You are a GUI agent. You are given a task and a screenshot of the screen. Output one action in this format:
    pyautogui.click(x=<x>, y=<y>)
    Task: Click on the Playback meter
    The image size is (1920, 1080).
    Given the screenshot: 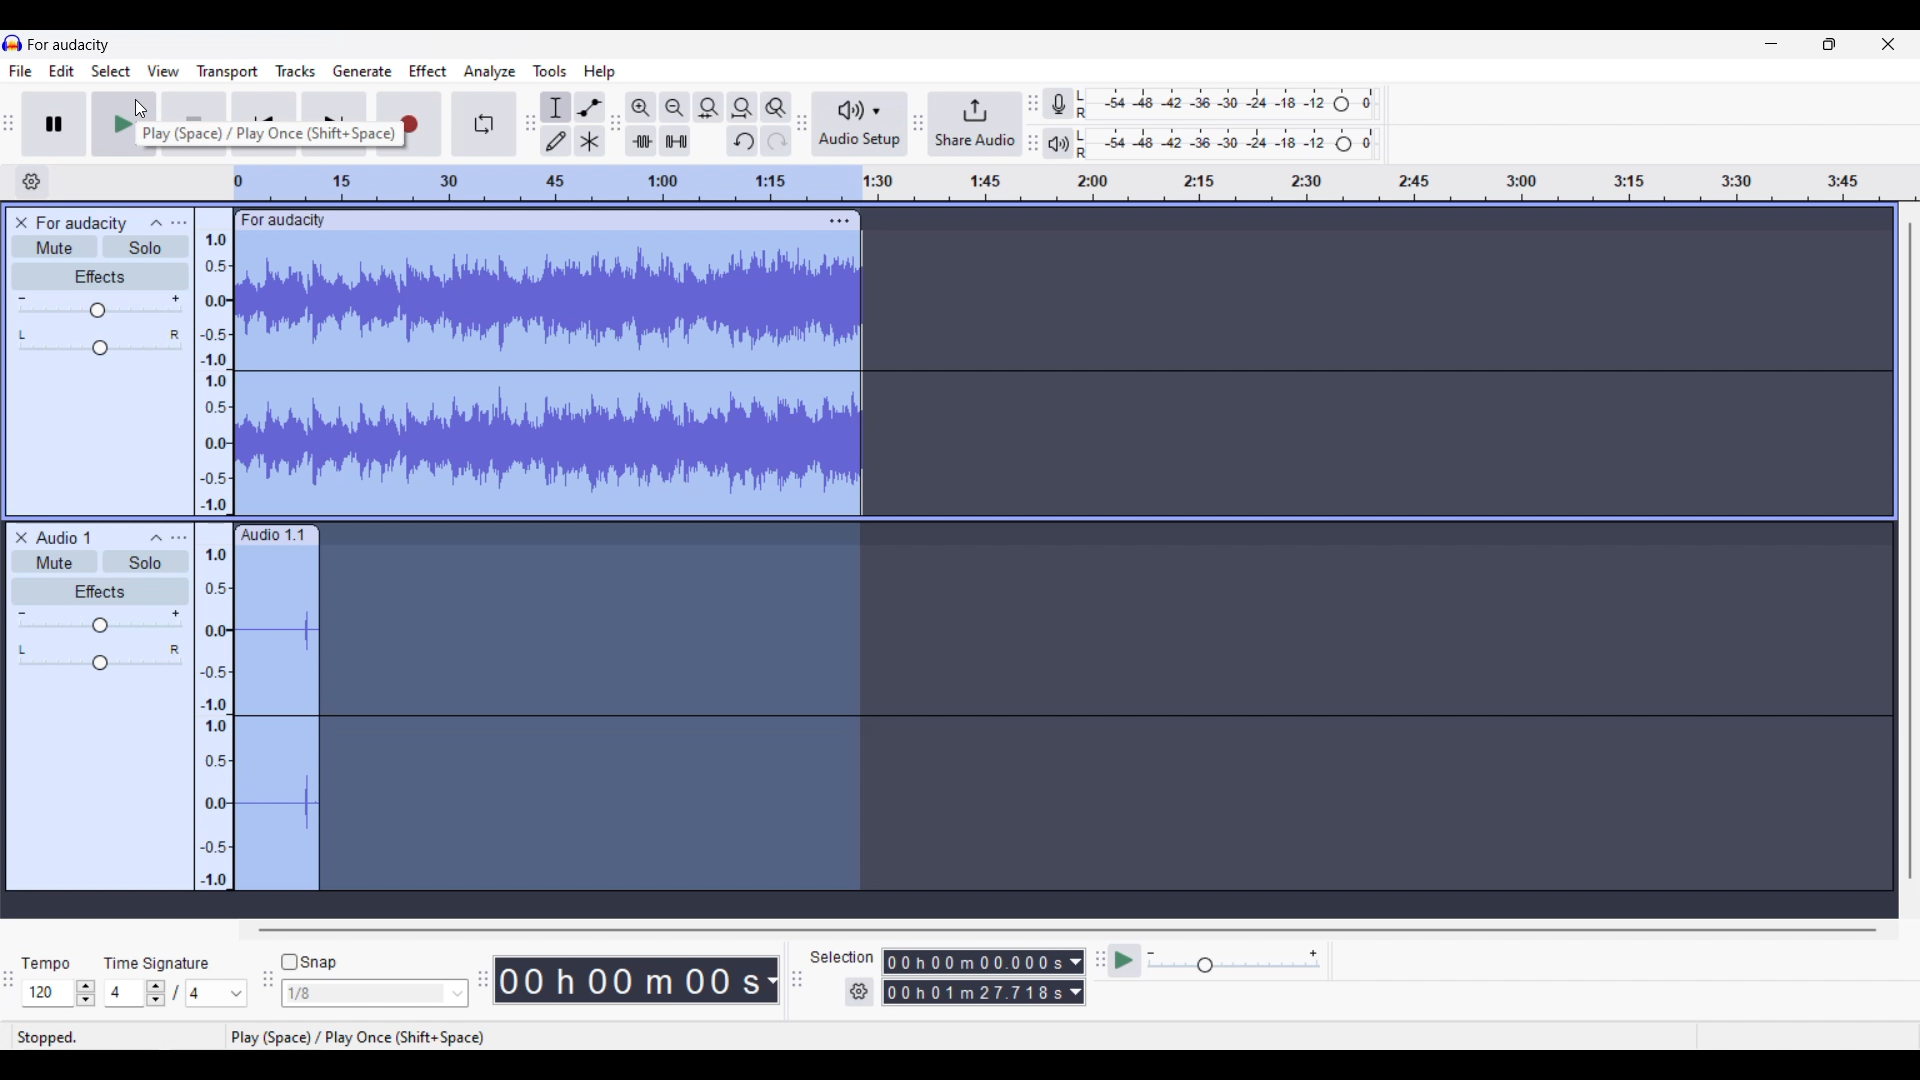 What is the action you would take?
    pyautogui.click(x=1058, y=144)
    